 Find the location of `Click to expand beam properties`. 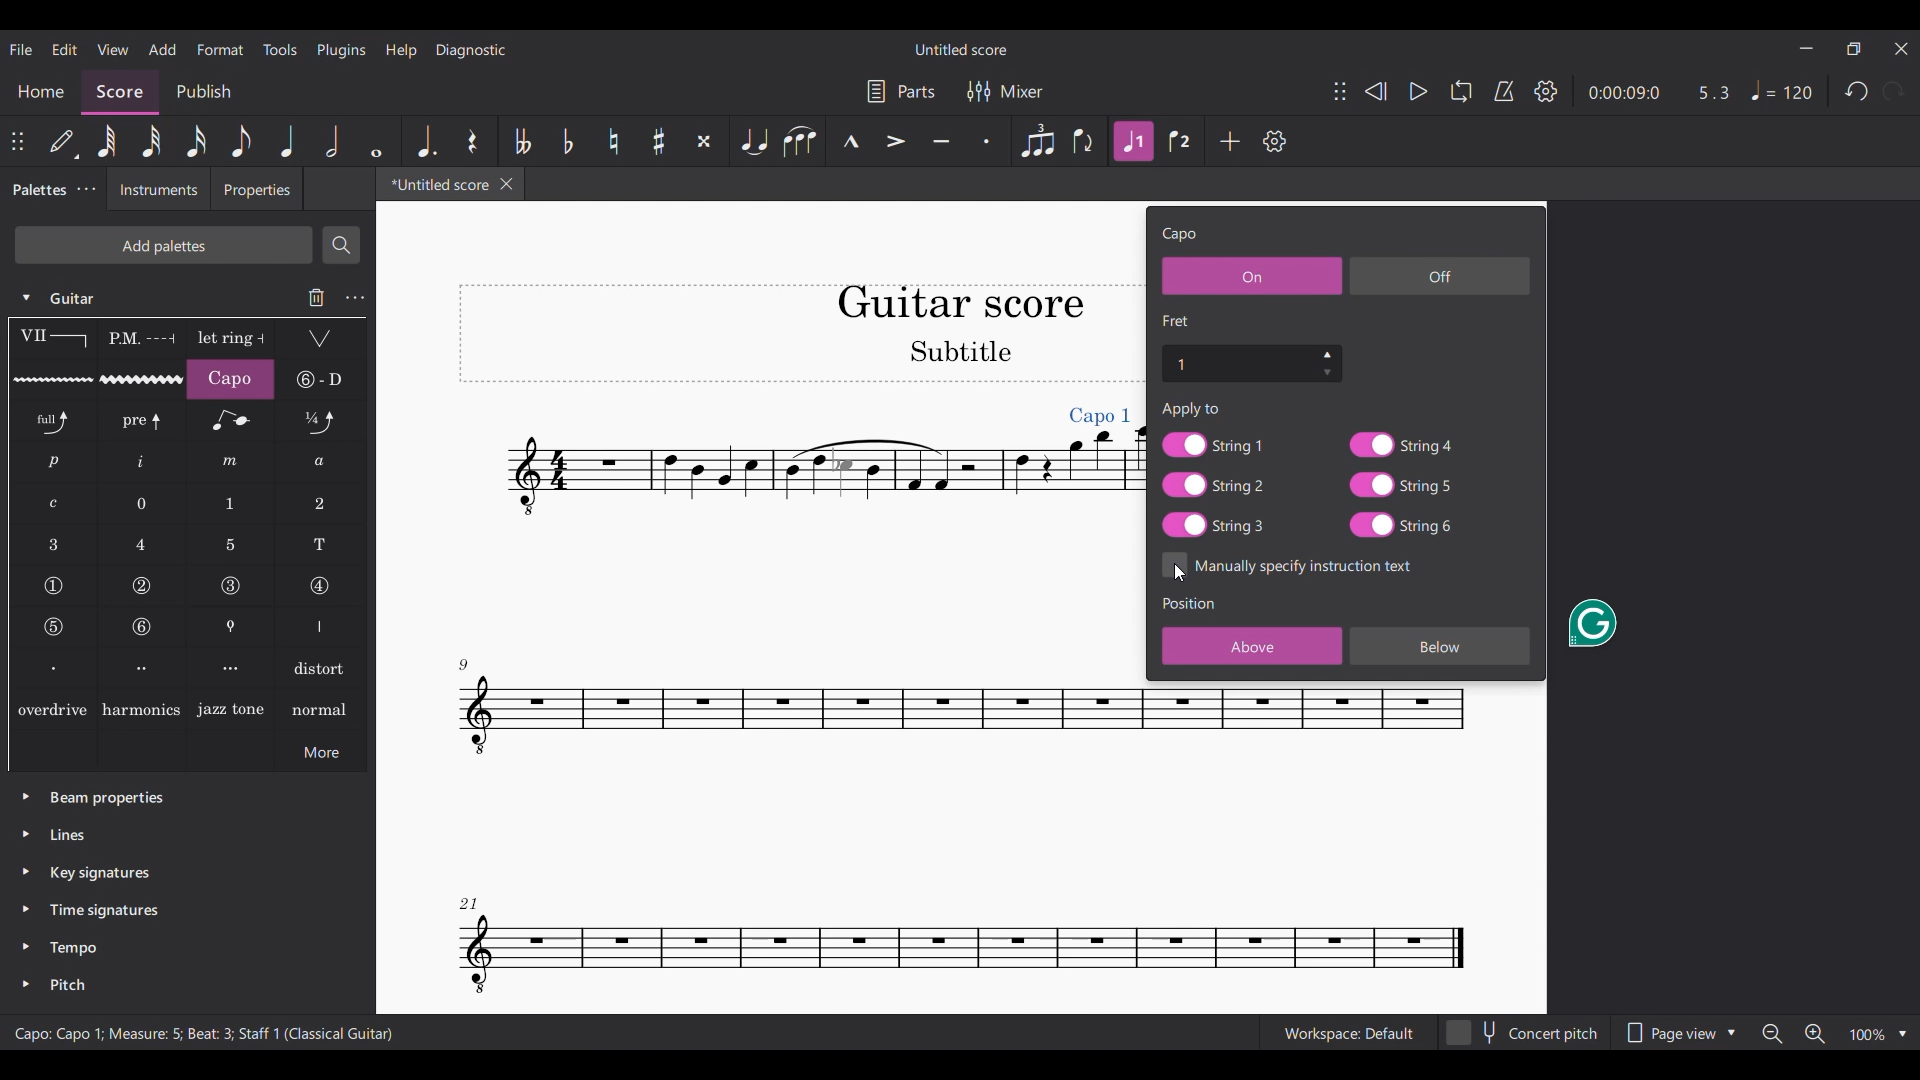

Click to expand beam properties is located at coordinates (26, 796).